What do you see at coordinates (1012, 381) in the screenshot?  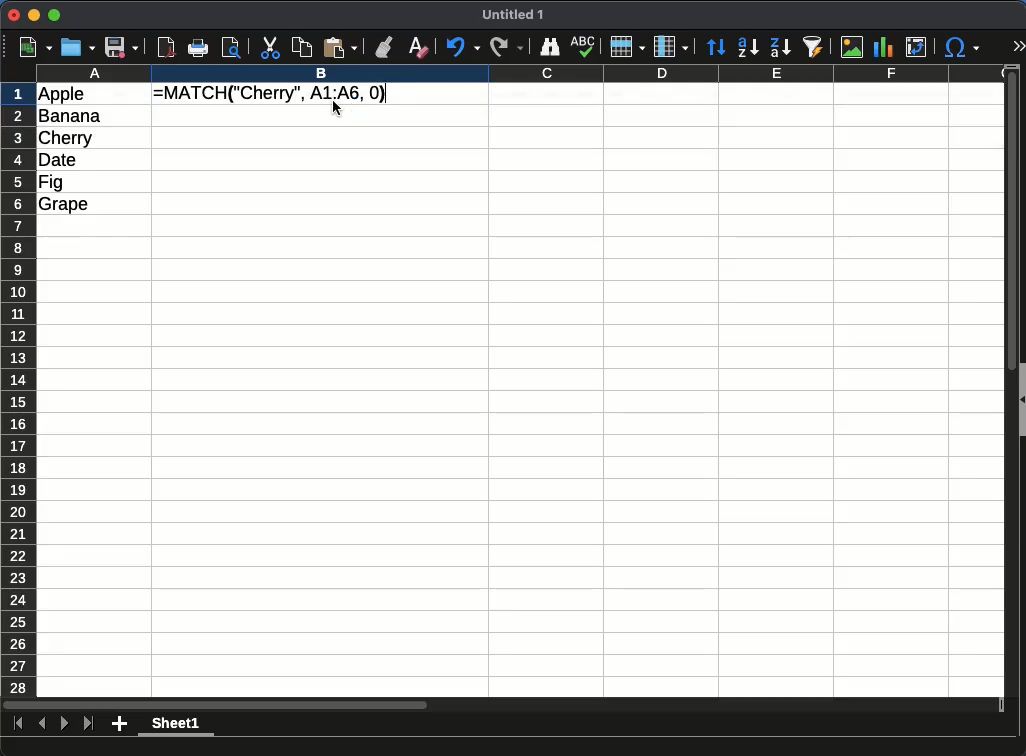 I see `Vertical scroll` at bounding box center [1012, 381].